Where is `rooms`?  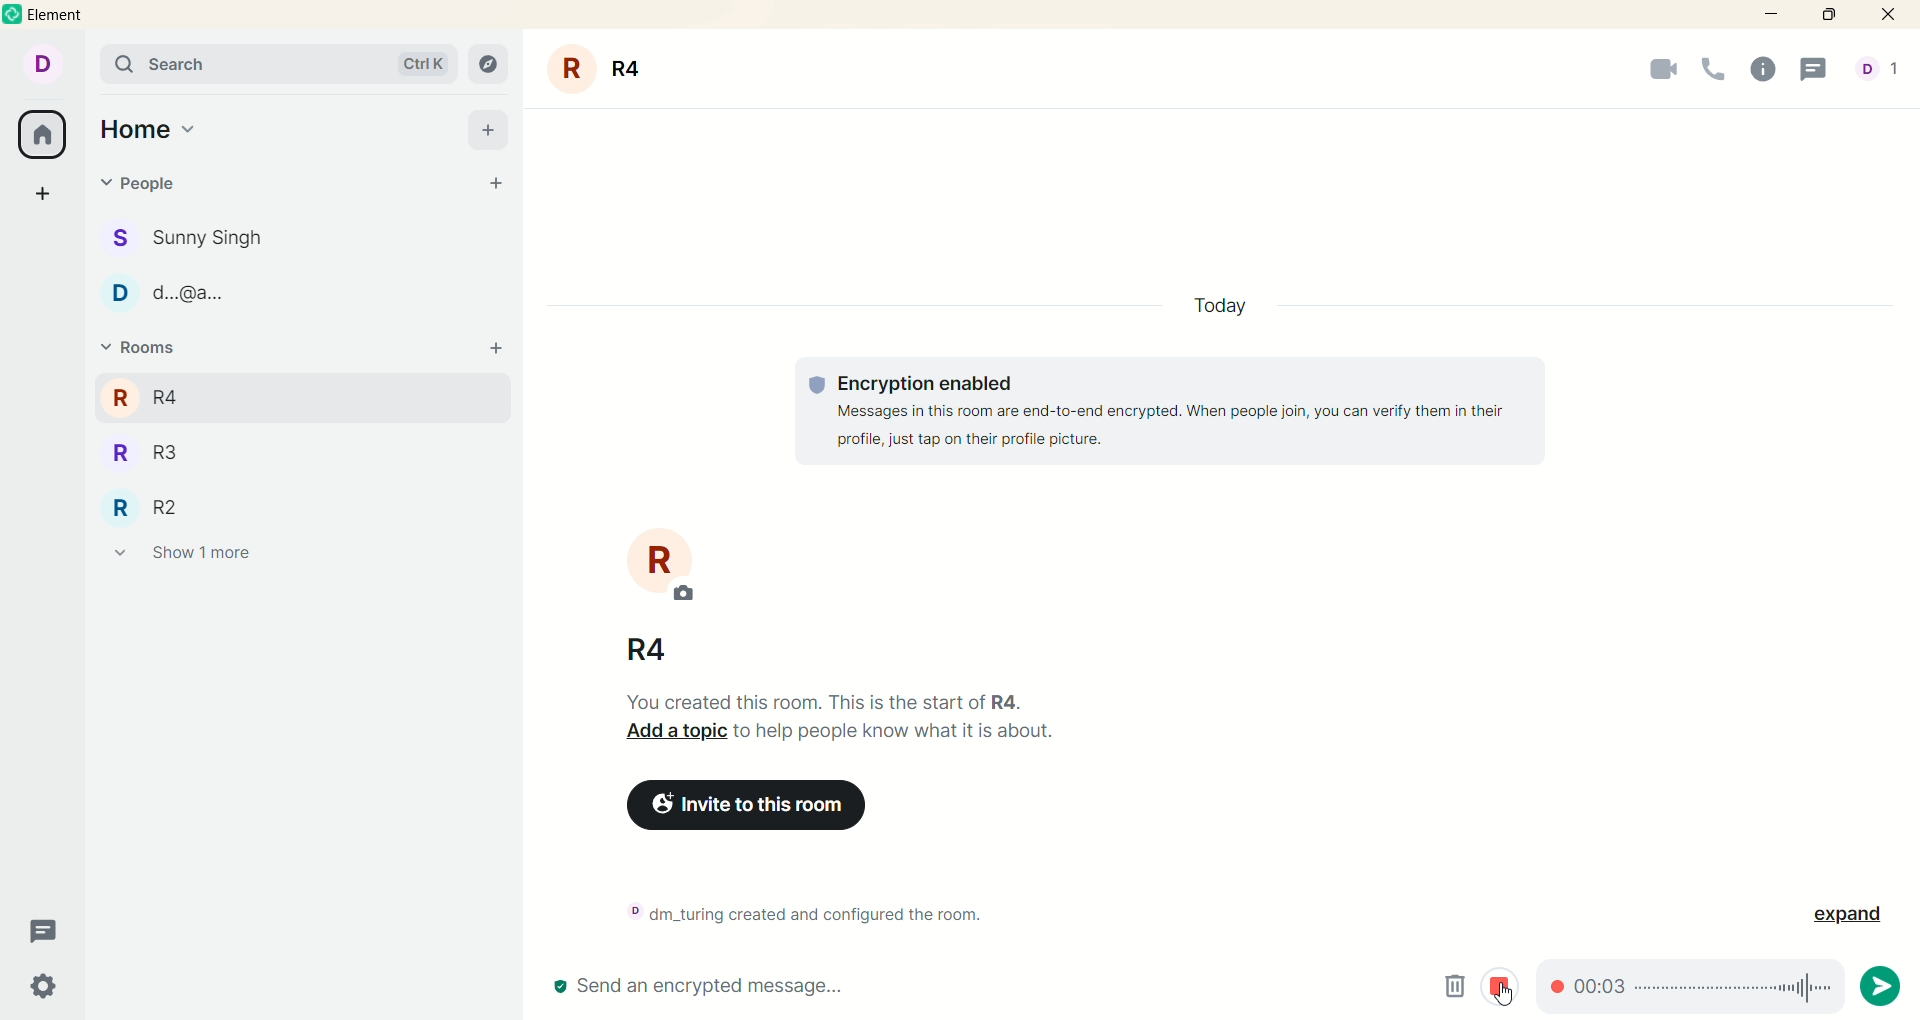
rooms is located at coordinates (137, 348).